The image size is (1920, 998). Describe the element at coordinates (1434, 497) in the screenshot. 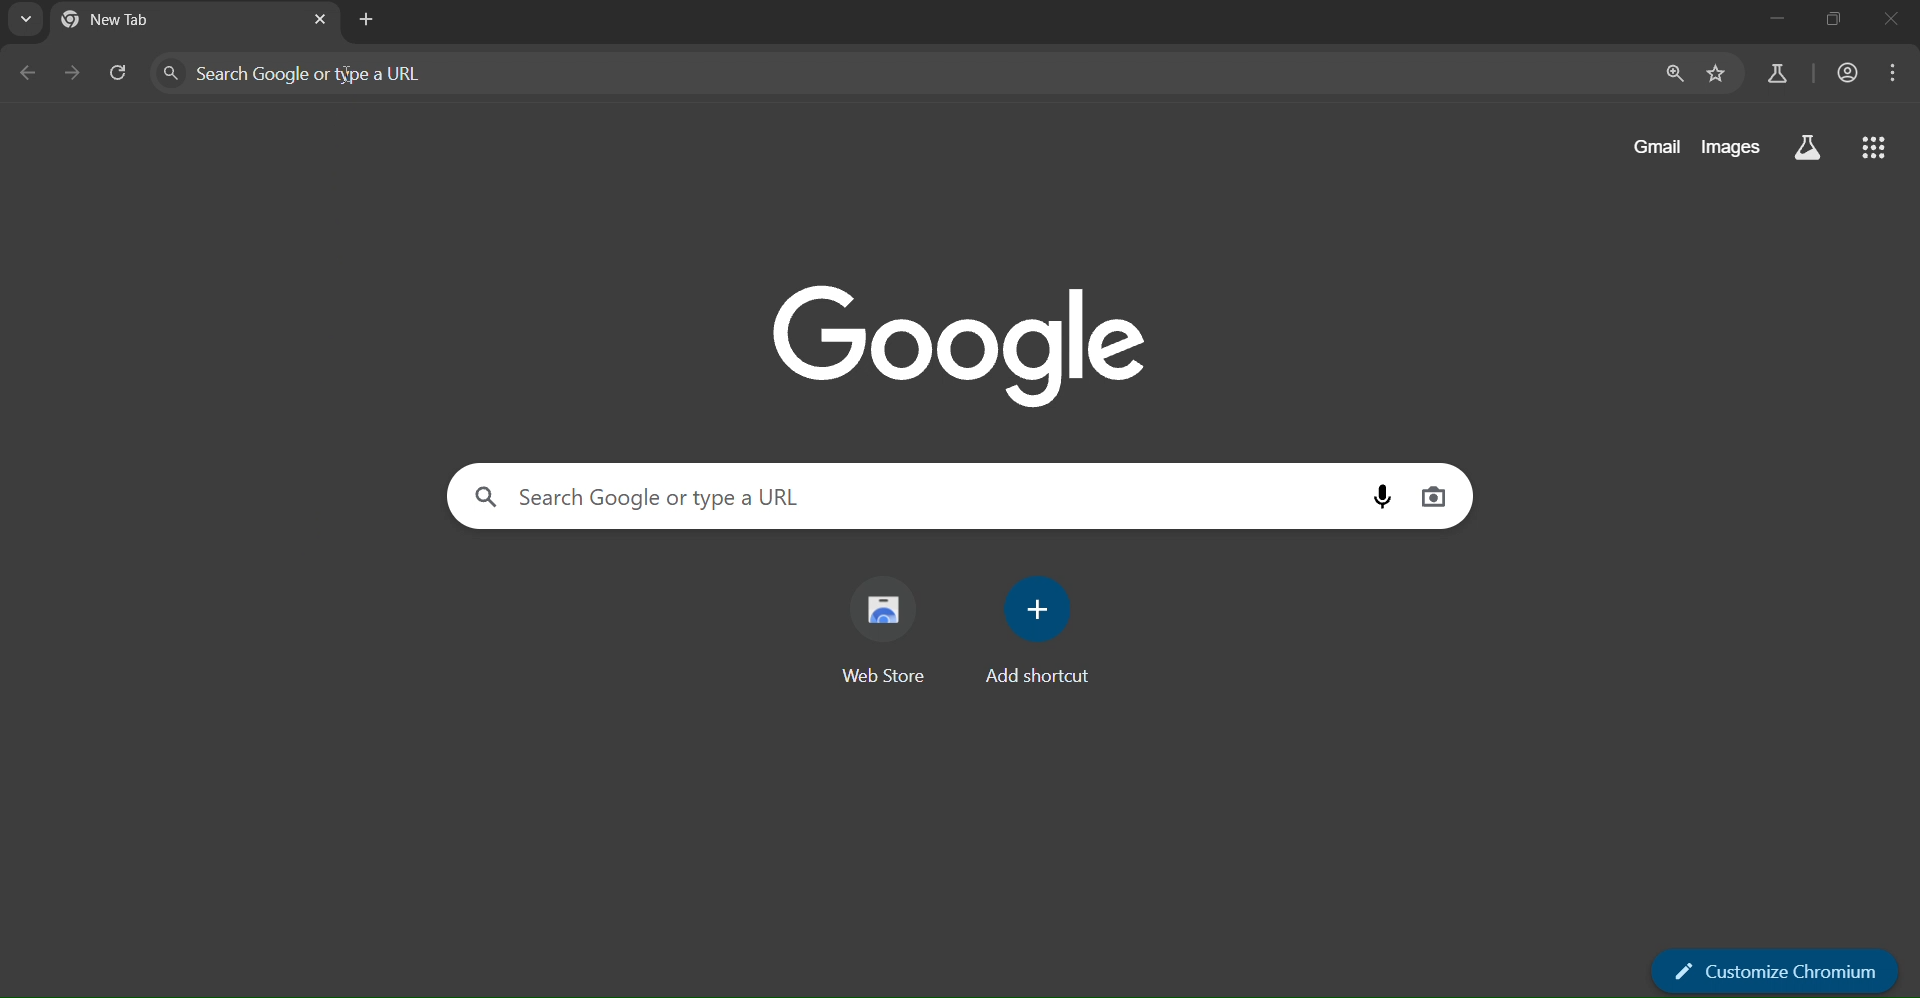

I see `image search` at that location.